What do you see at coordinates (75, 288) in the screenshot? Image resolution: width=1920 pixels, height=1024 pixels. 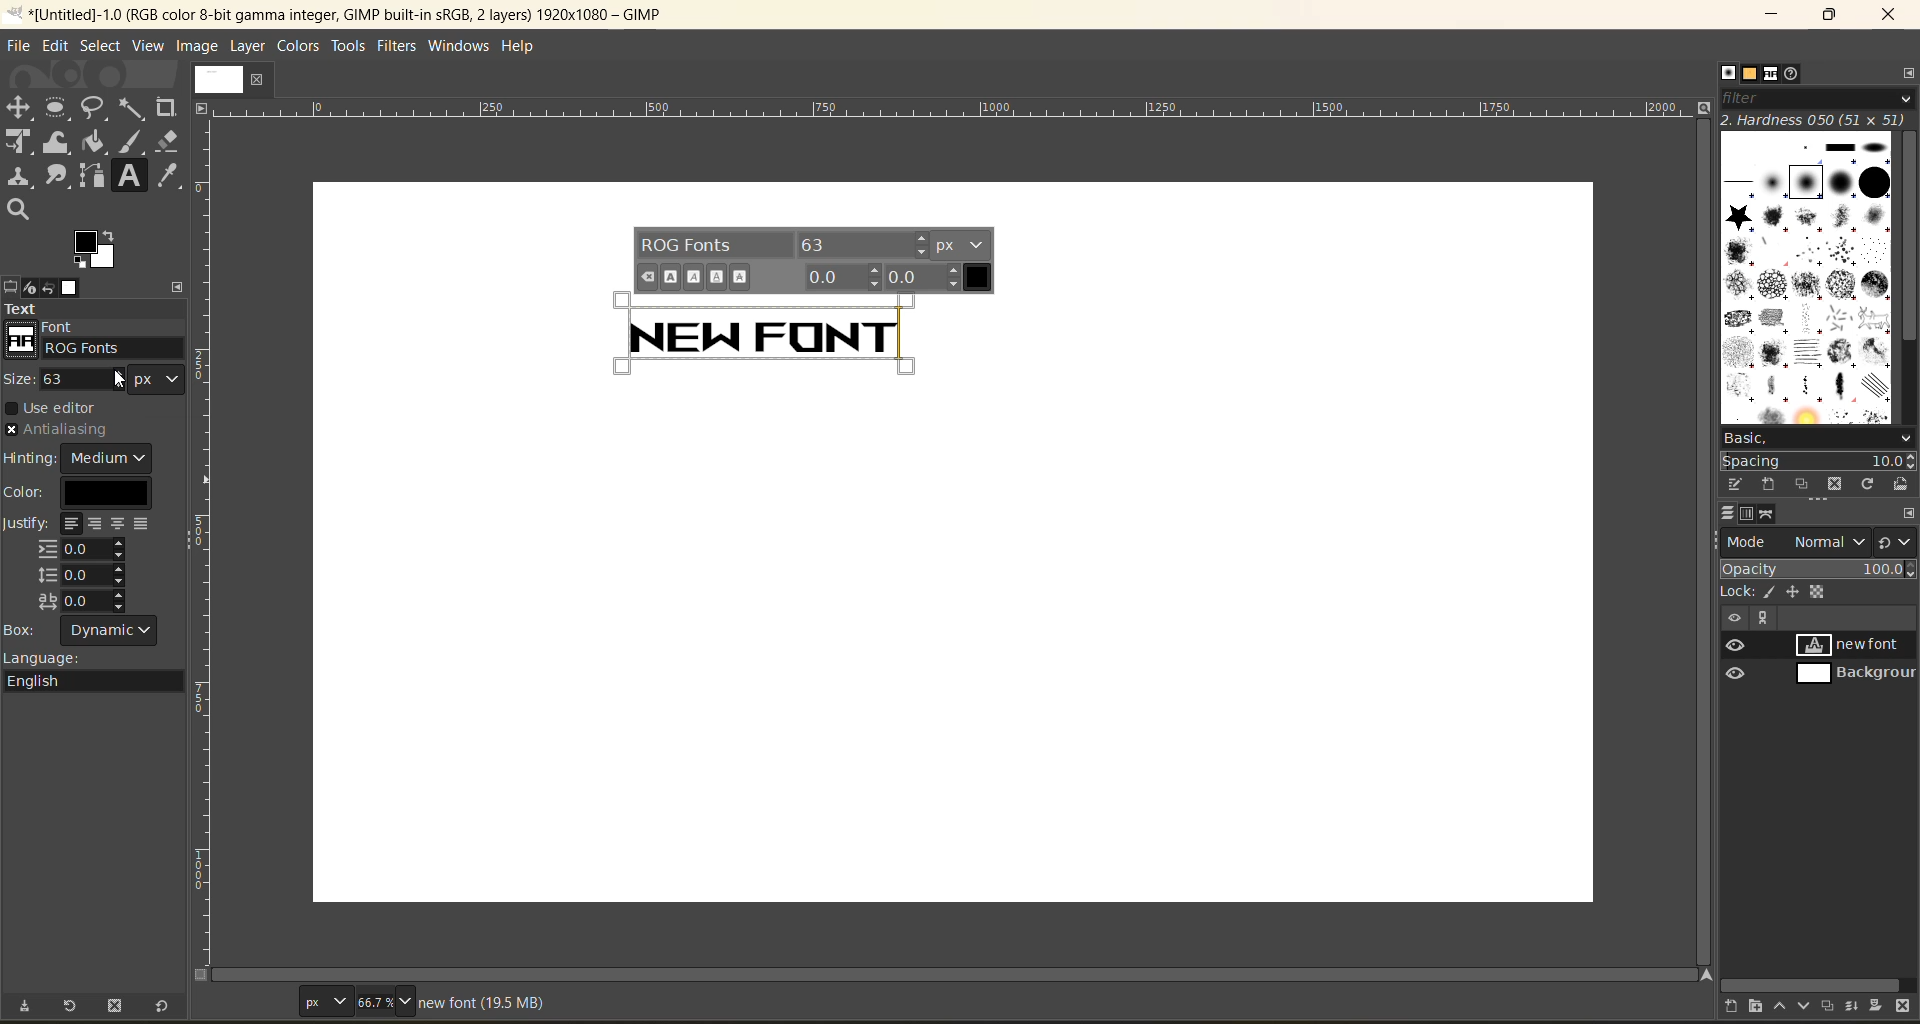 I see `images` at bounding box center [75, 288].